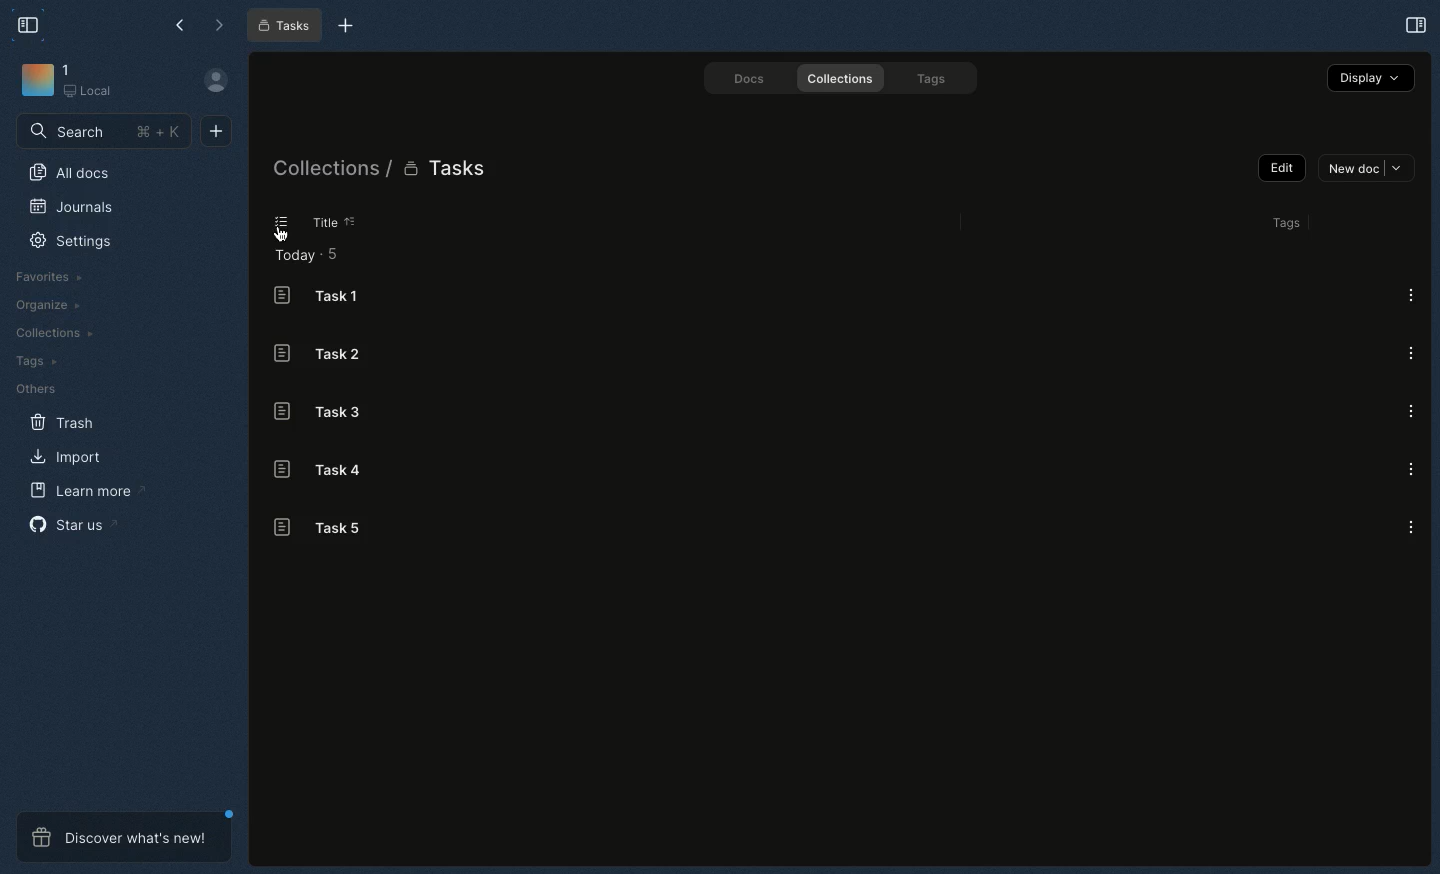  Describe the element at coordinates (43, 389) in the screenshot. I see `Others` at that location.